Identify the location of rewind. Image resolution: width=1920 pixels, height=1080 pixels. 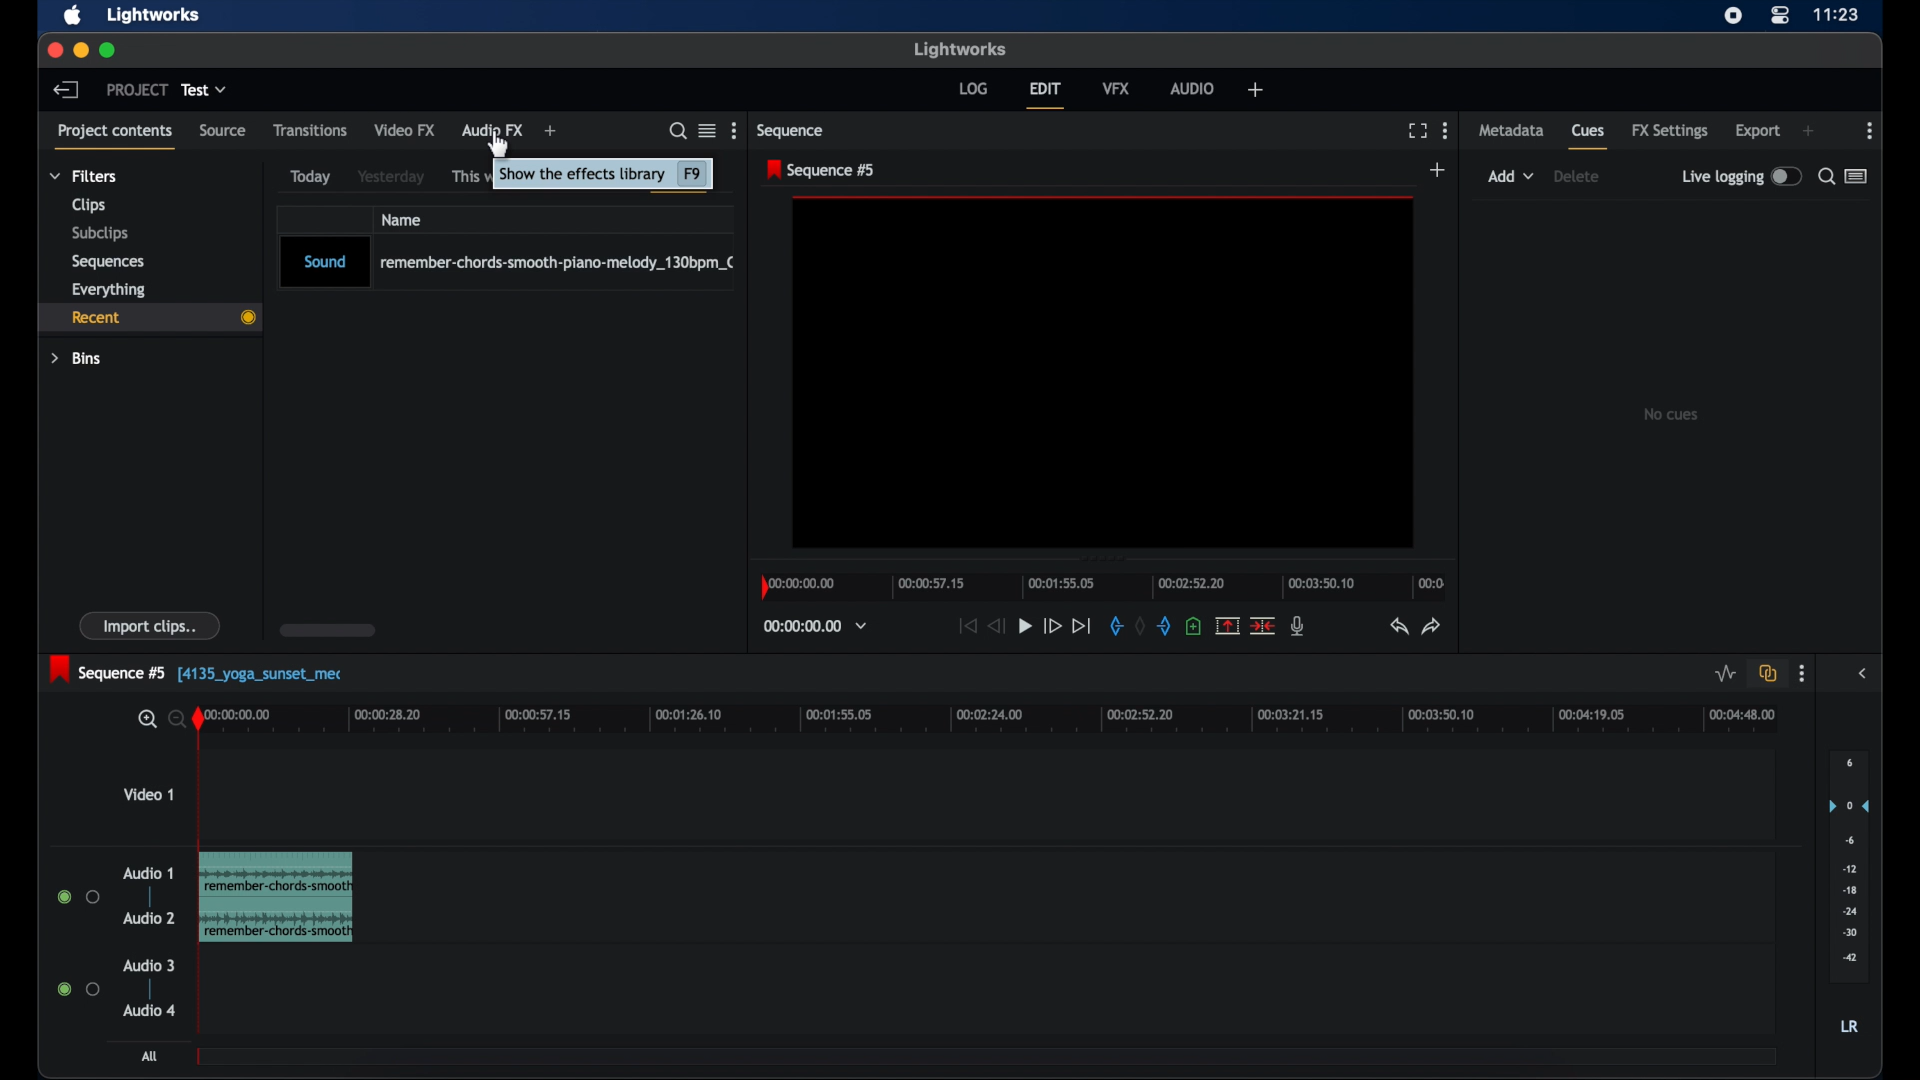
(994, 627).